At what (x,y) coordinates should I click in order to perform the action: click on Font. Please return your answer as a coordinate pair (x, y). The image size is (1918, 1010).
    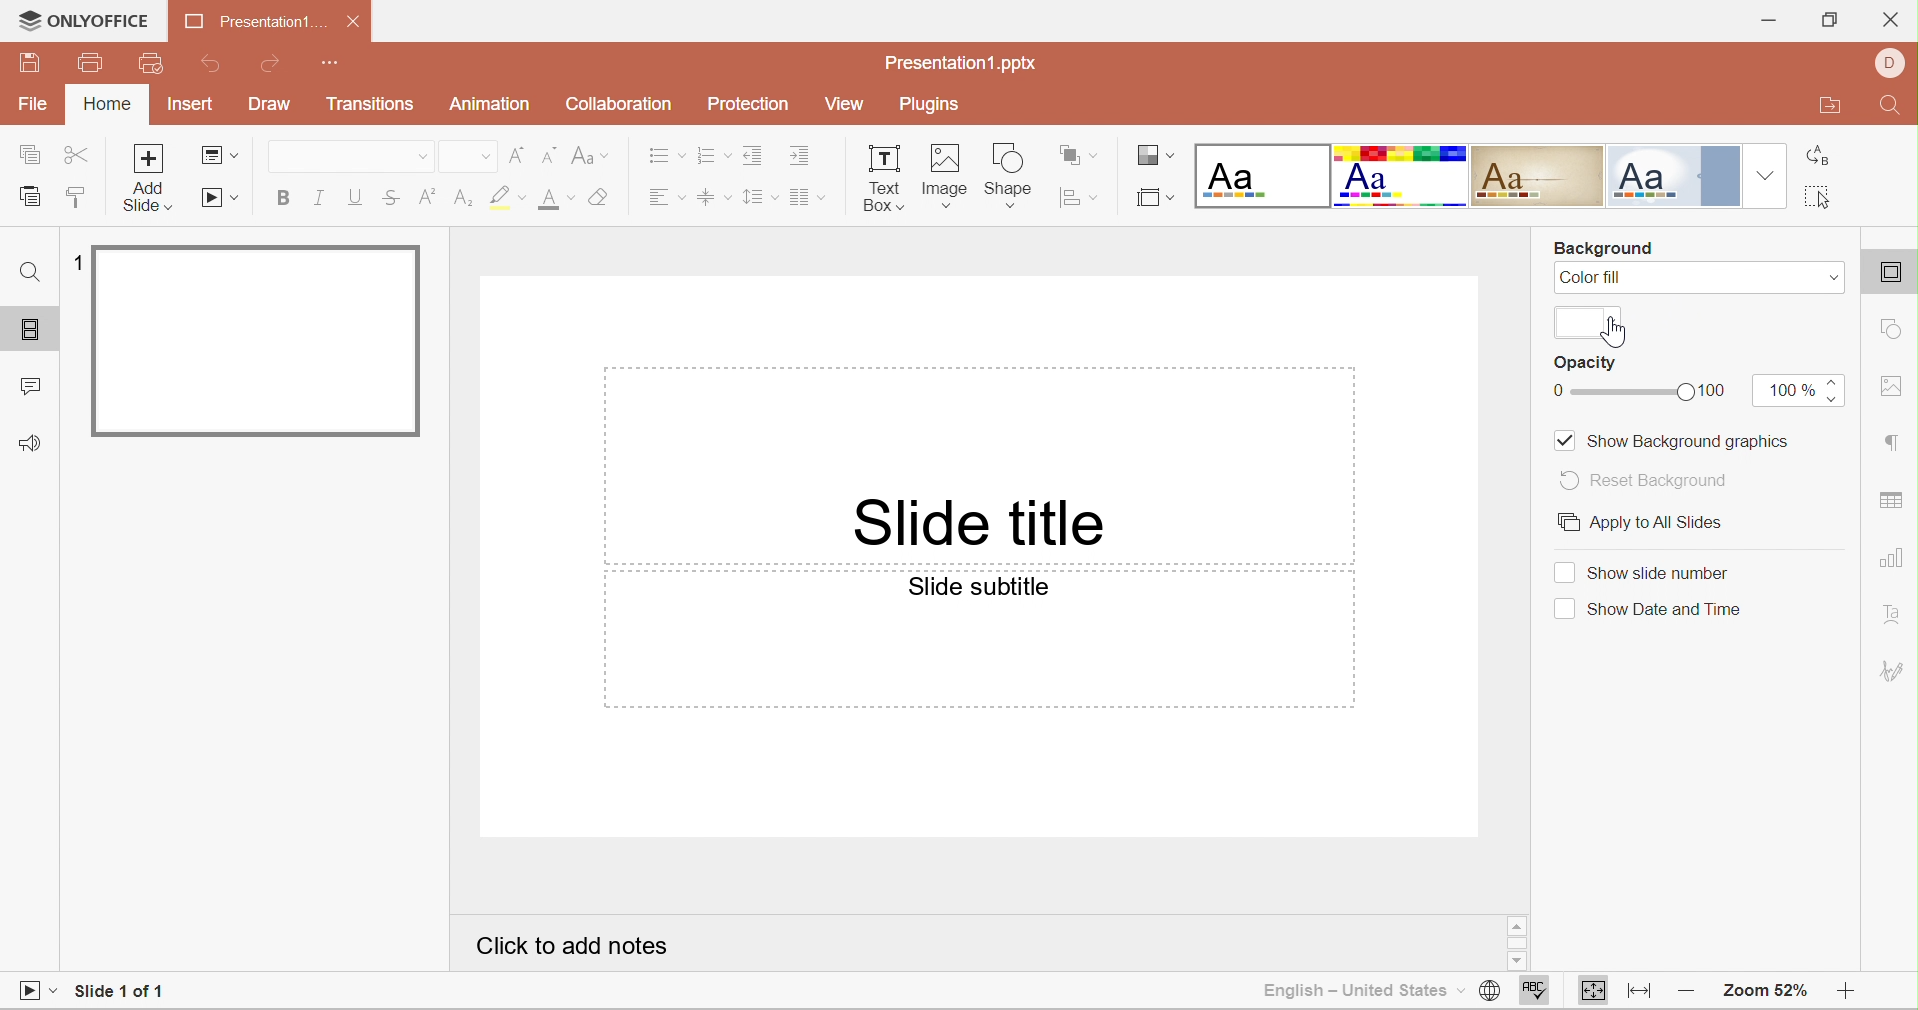
    Looking at the image, I should click on (322, 157).